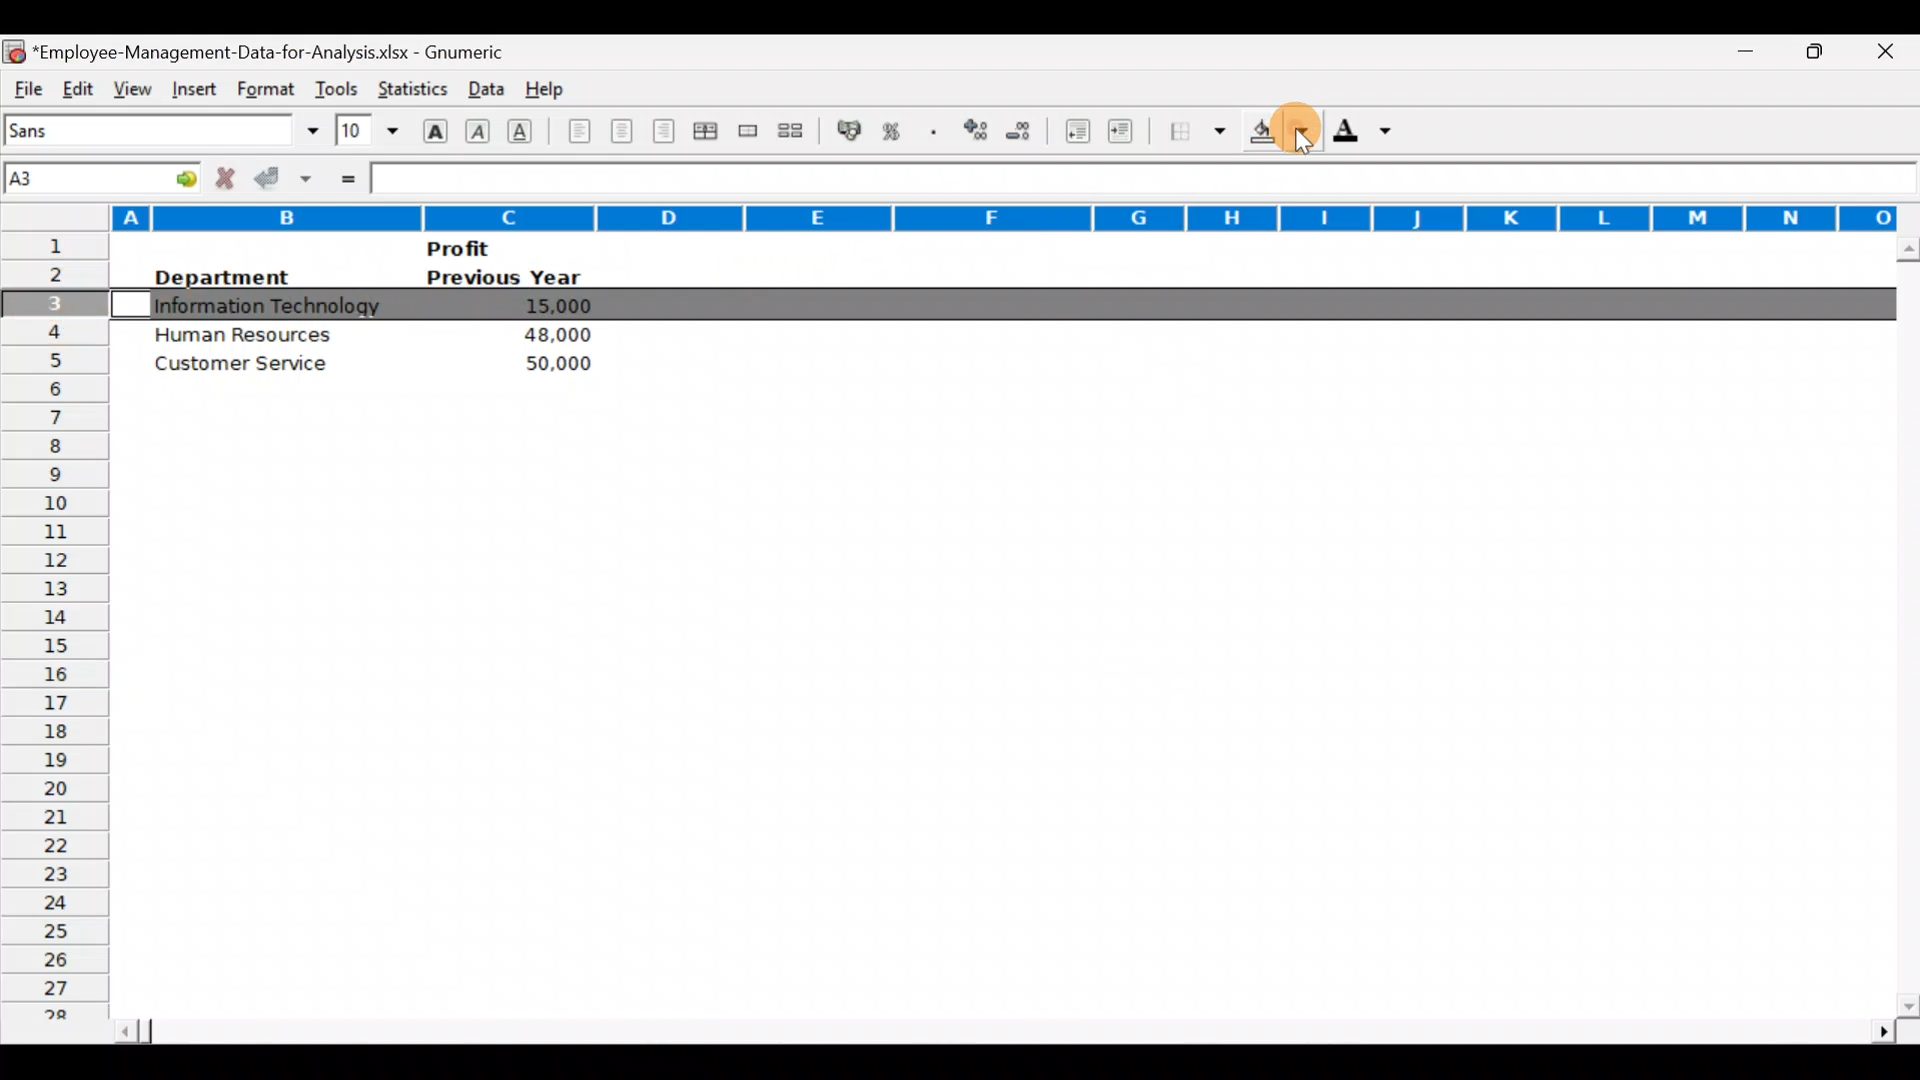 Image resolution: width=1920 pixels, height=1080 pixels. I want to click on Profit, so click(496, 248).